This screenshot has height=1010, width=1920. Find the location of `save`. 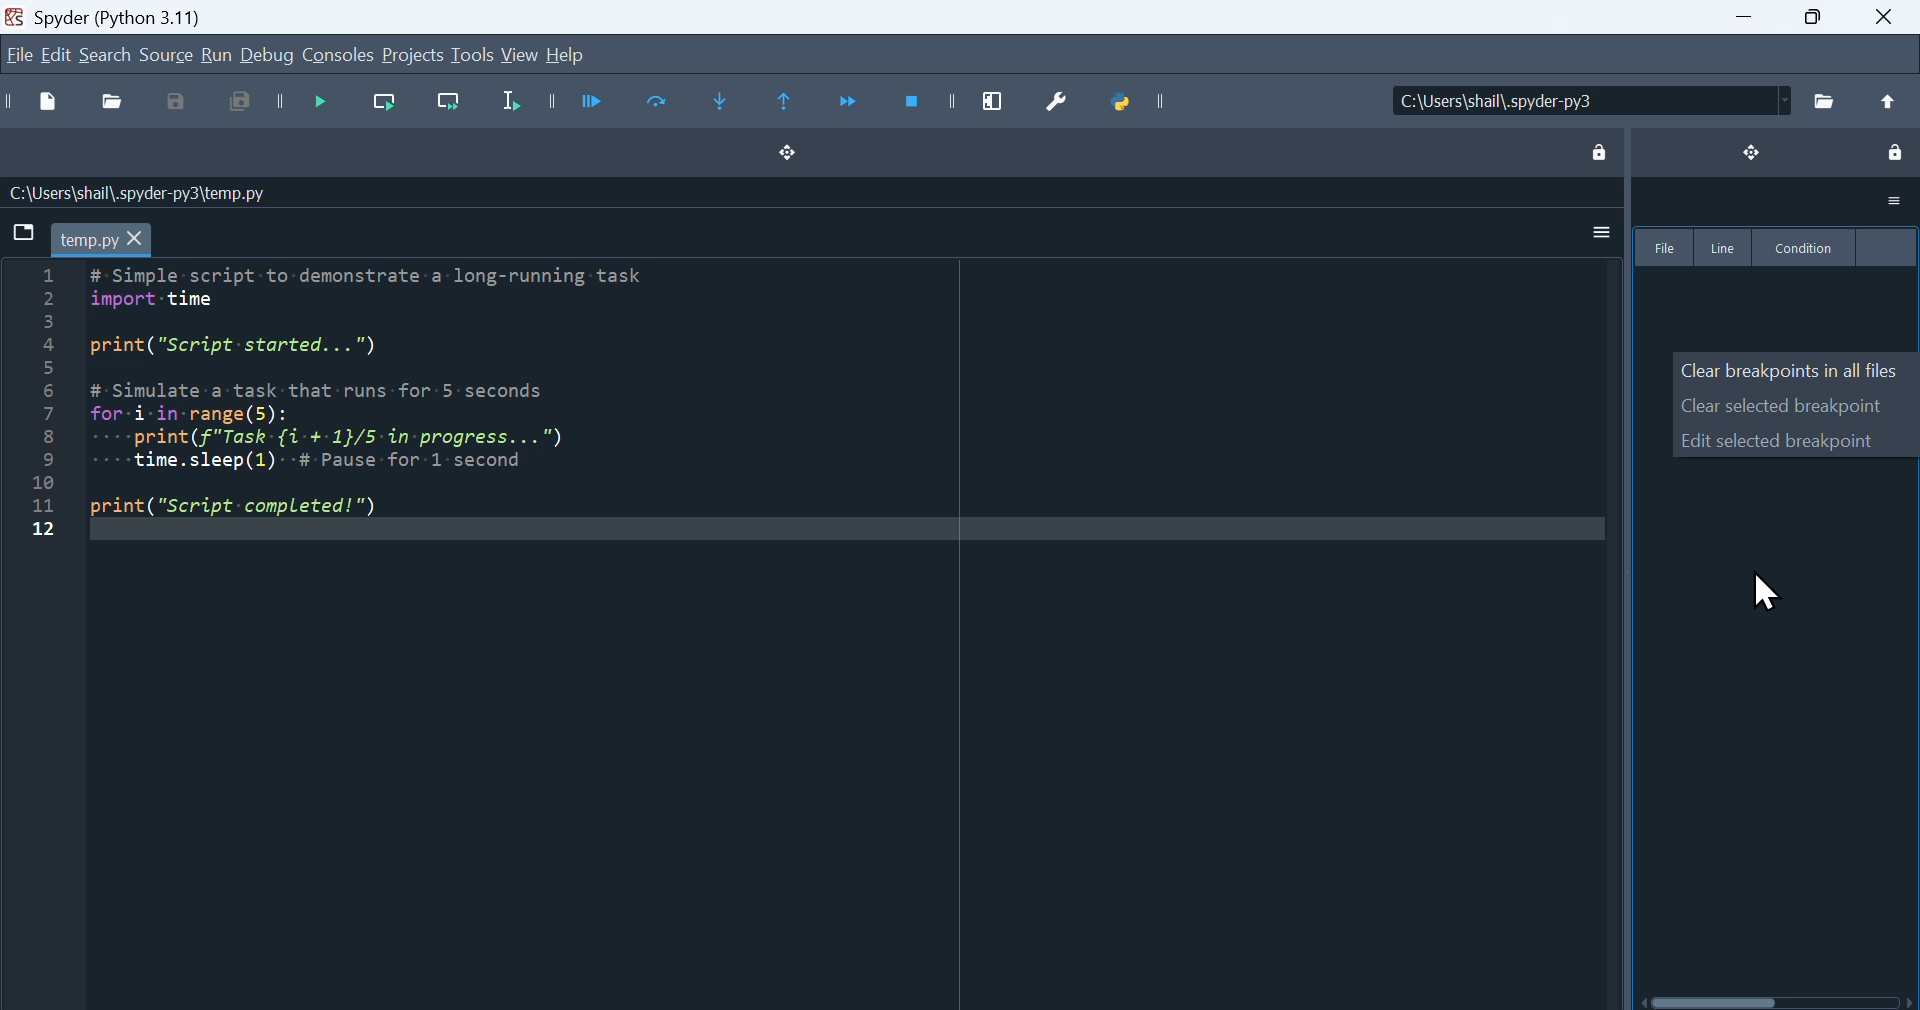

save is located at coordinates (187, 106).